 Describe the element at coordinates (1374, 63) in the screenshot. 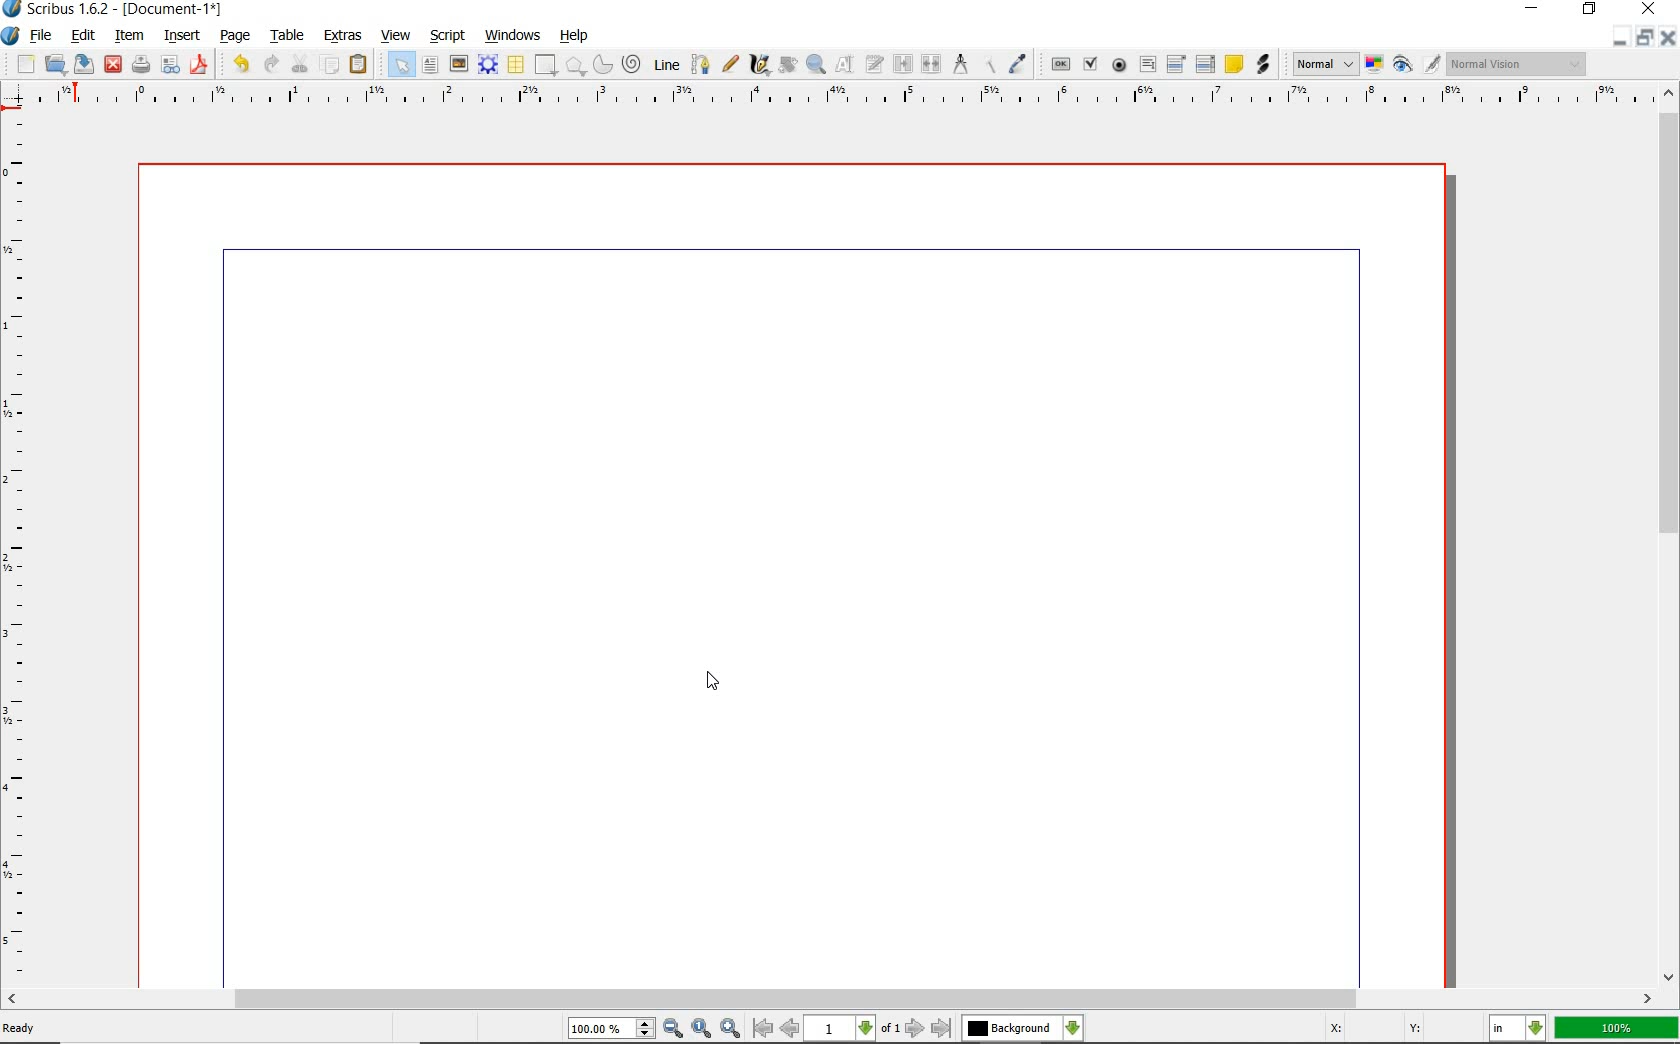

I see `toggle color management` at that location.